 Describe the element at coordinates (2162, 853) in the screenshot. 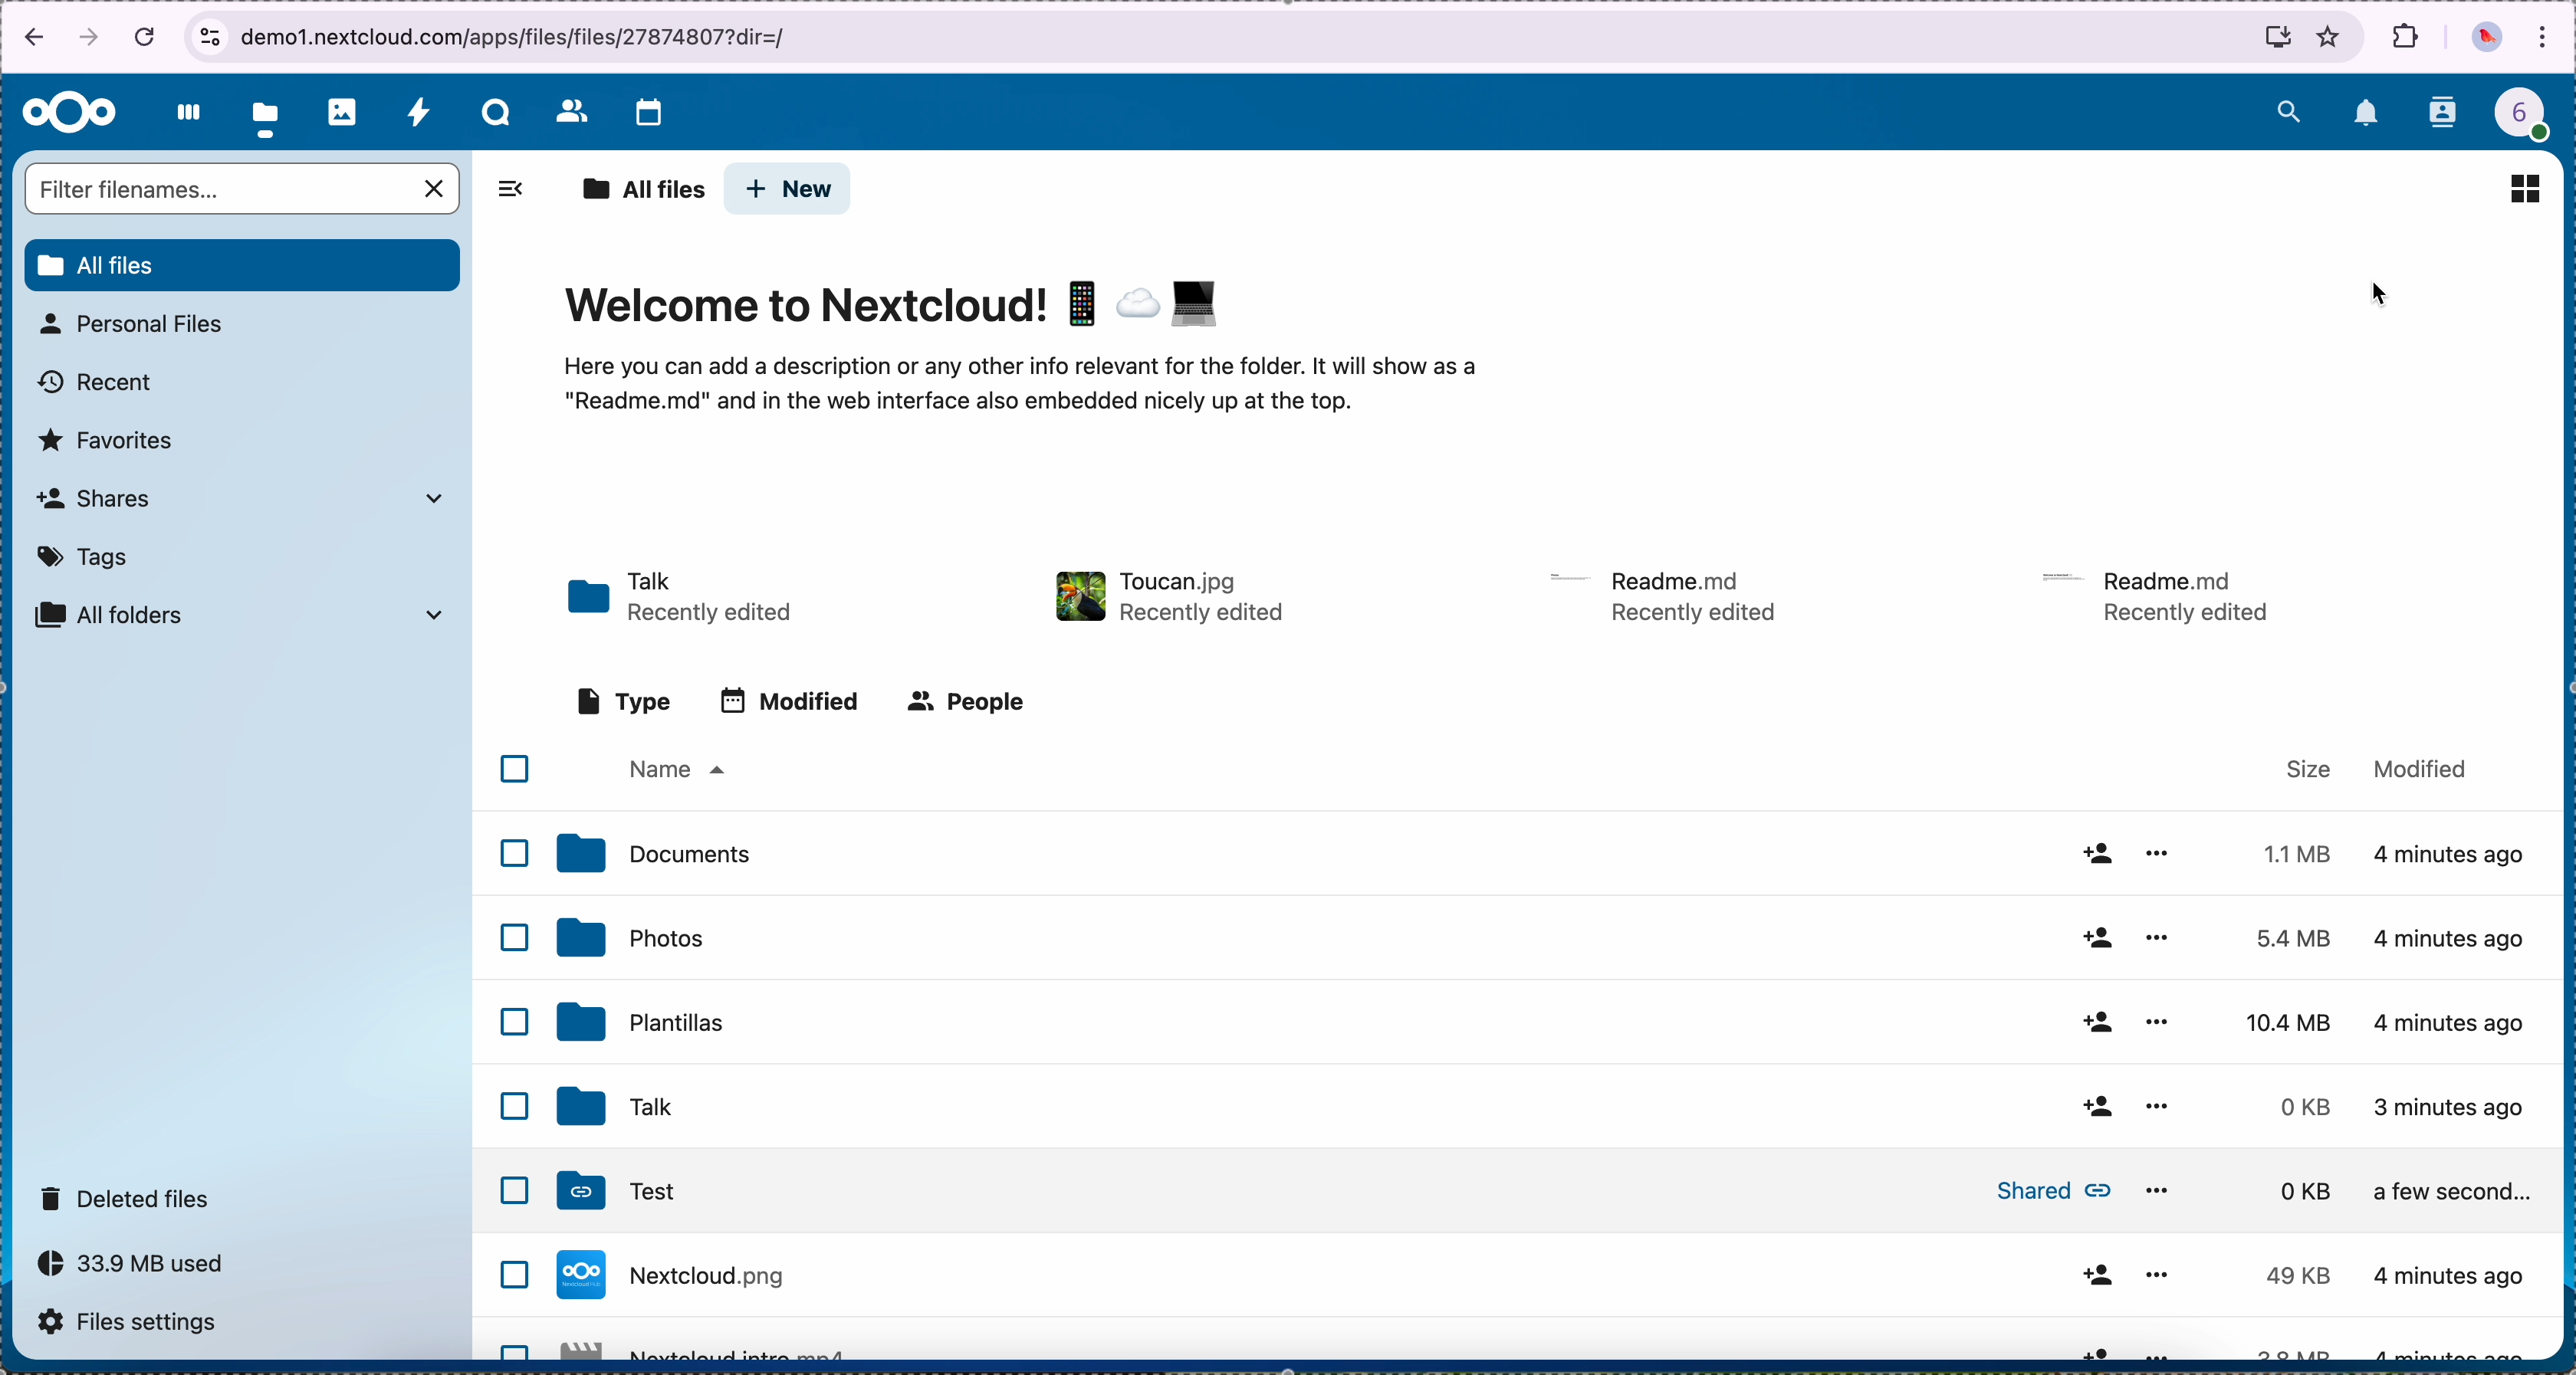

I see `more options` at that location.